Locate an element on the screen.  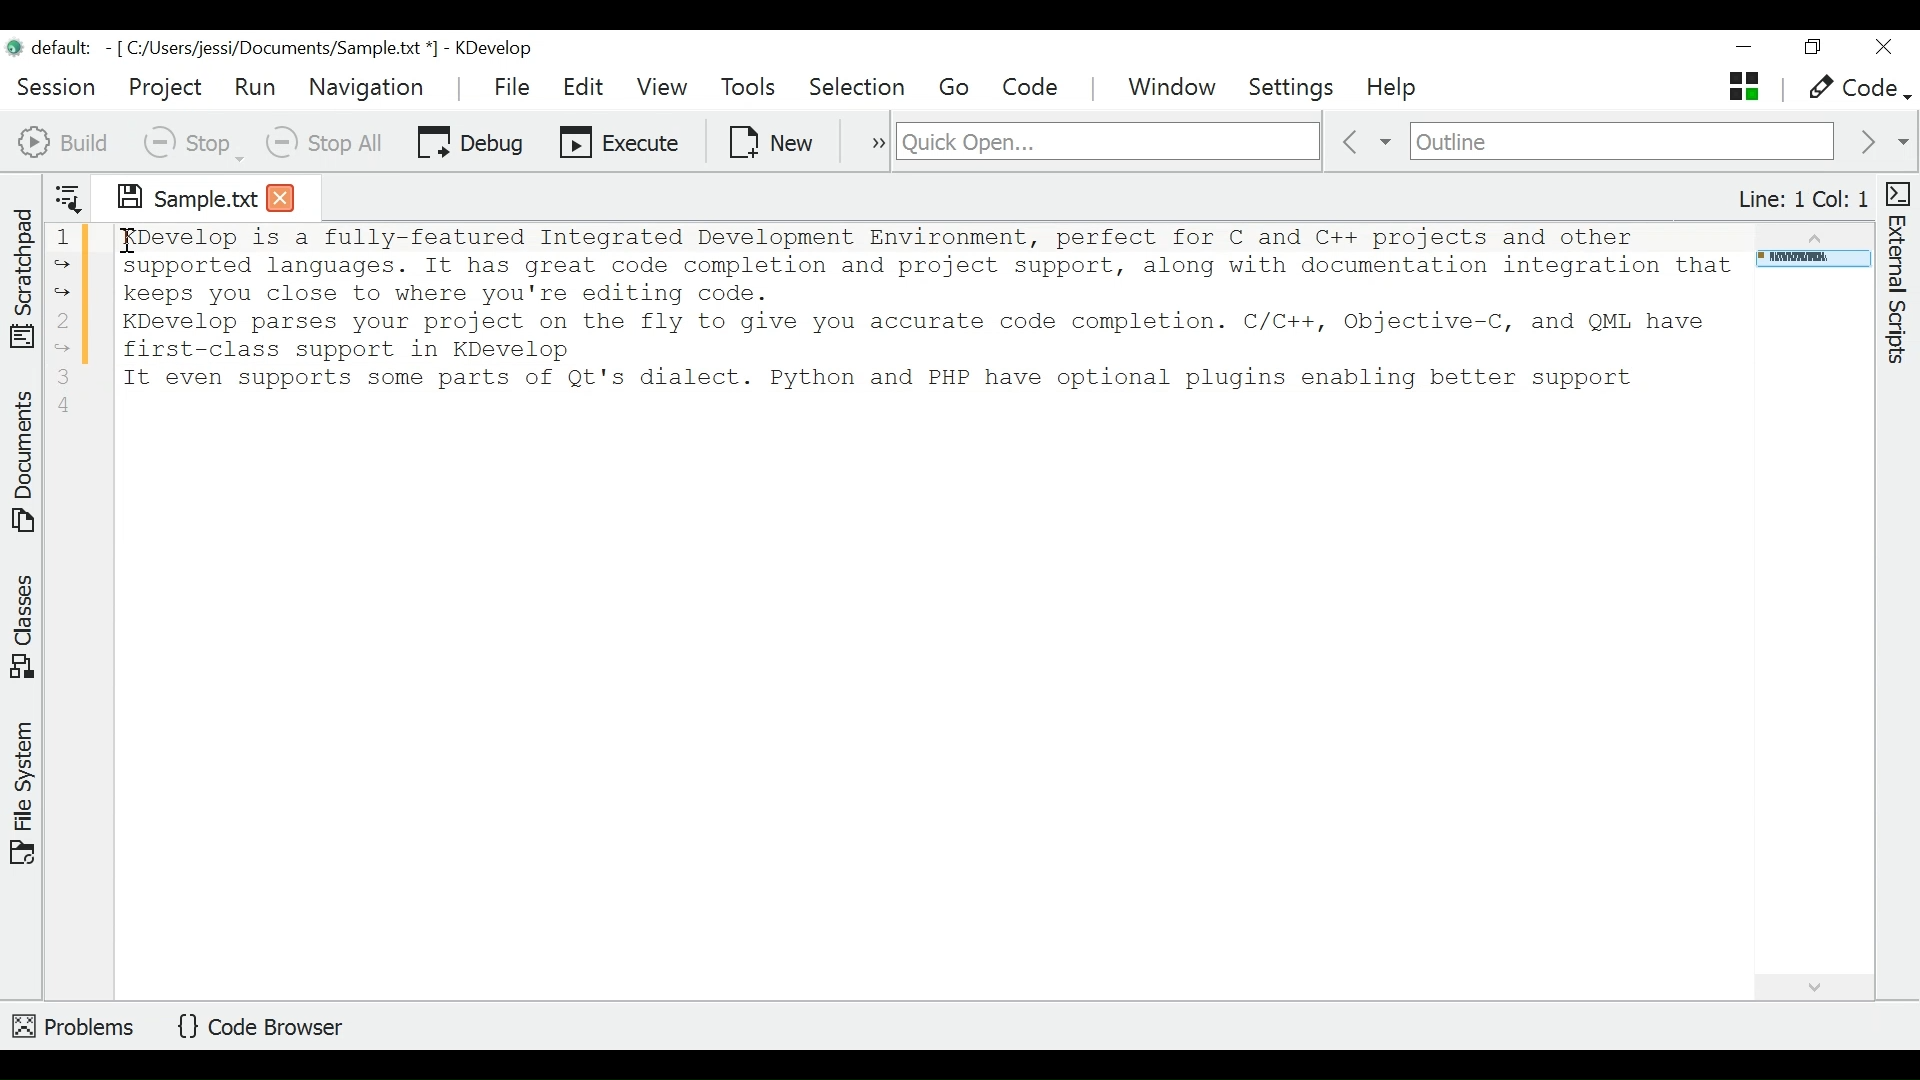
Code is located at coordinates (1033, 87).